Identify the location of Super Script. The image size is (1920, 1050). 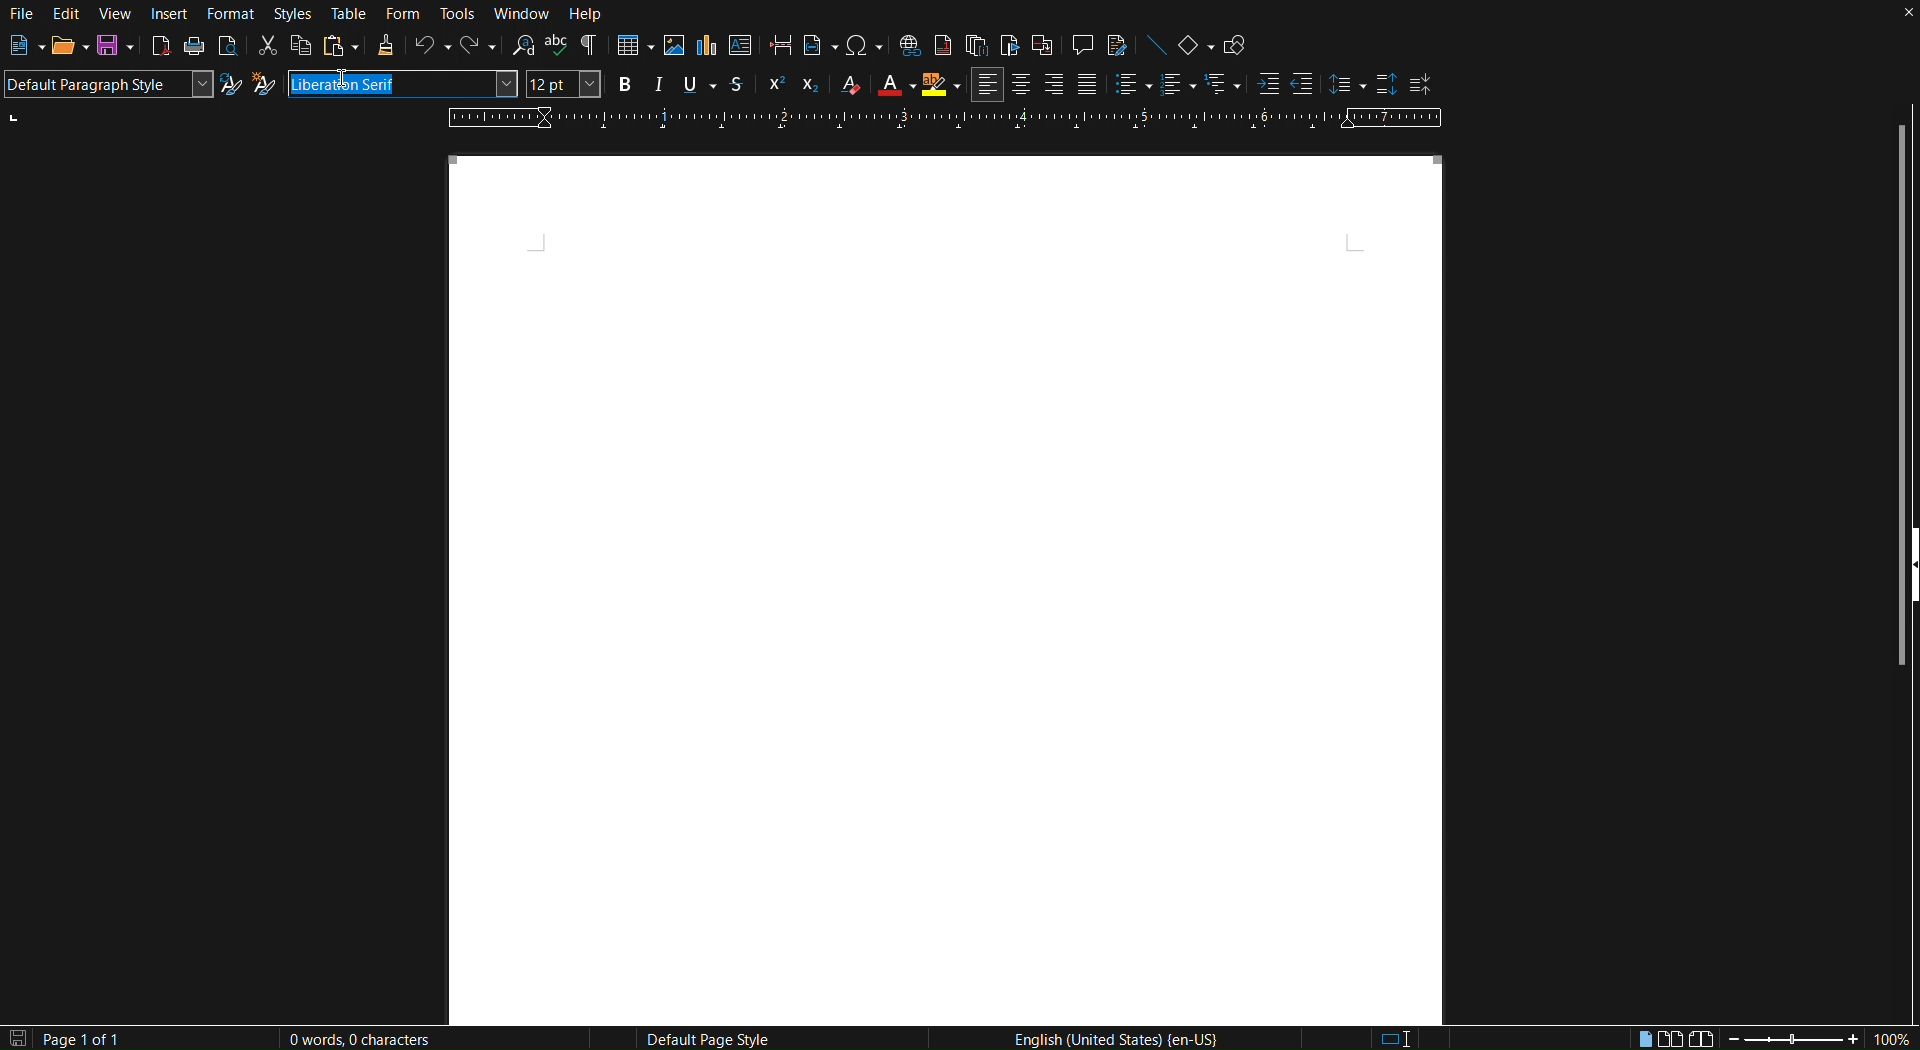
(774, 84).